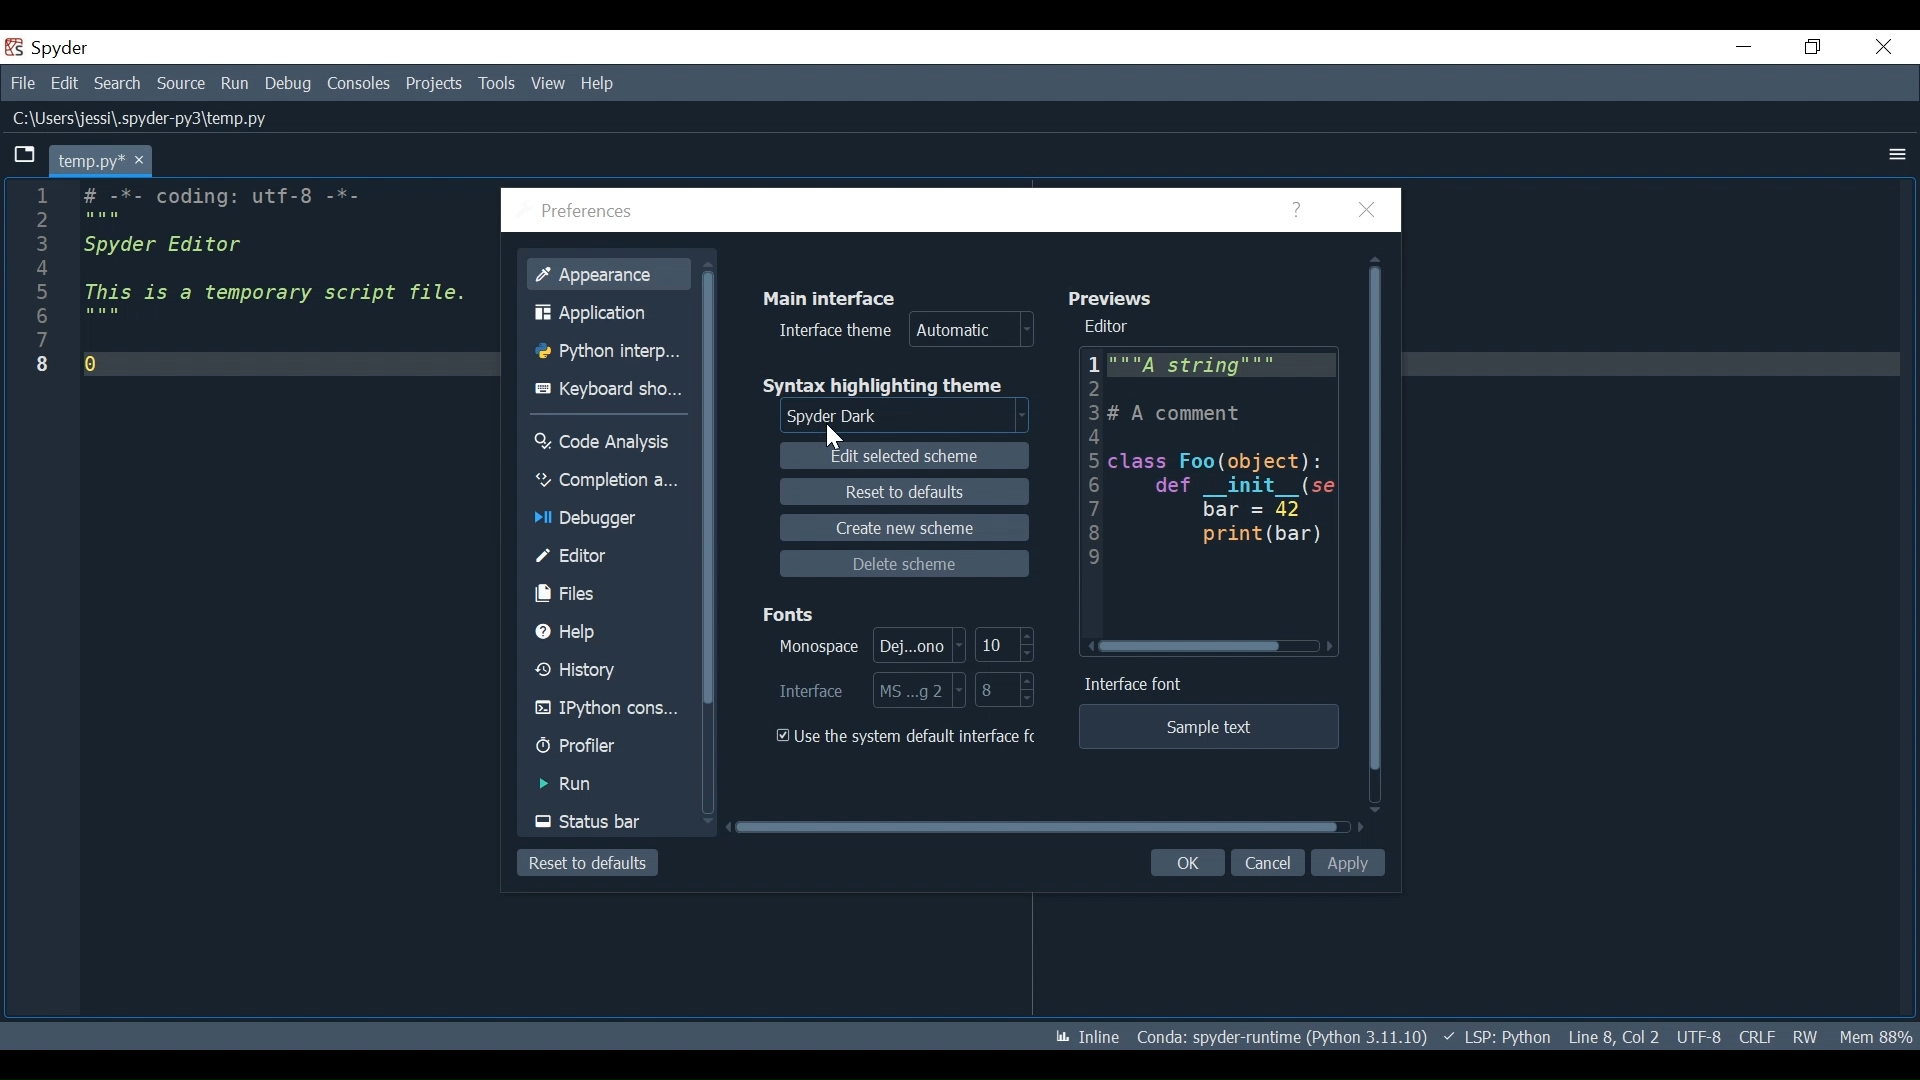  Describe the element at coordinates (67, 83) in the screenshot. I see `Edit` at that location.